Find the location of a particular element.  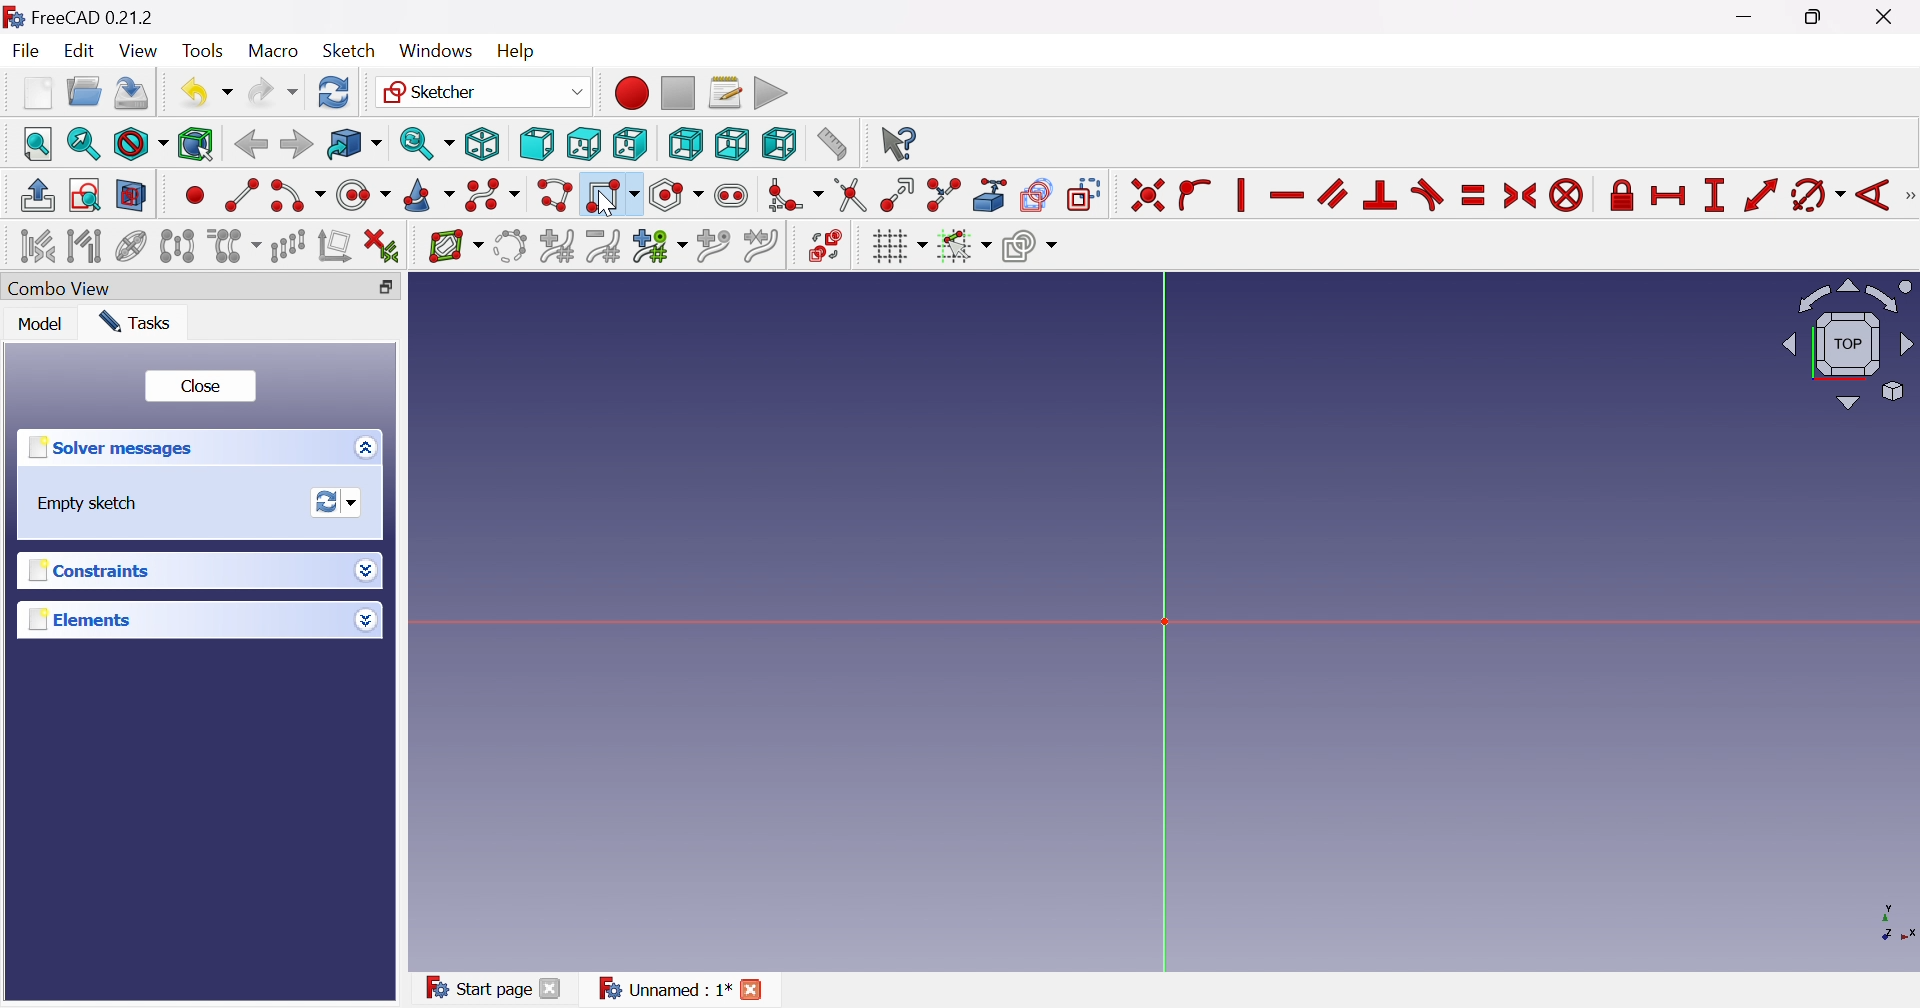

Refresh is located at coordinates (336, 92).